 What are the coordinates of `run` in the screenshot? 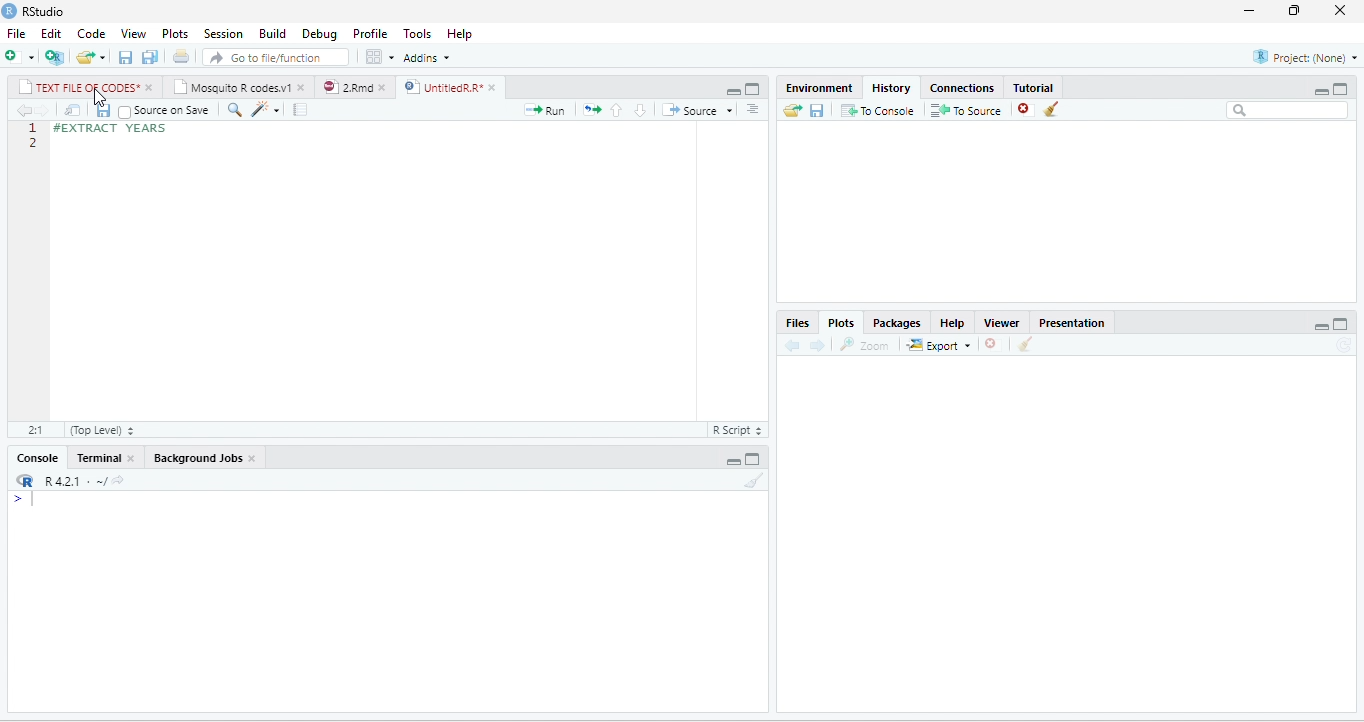 It's located at (546, 110).